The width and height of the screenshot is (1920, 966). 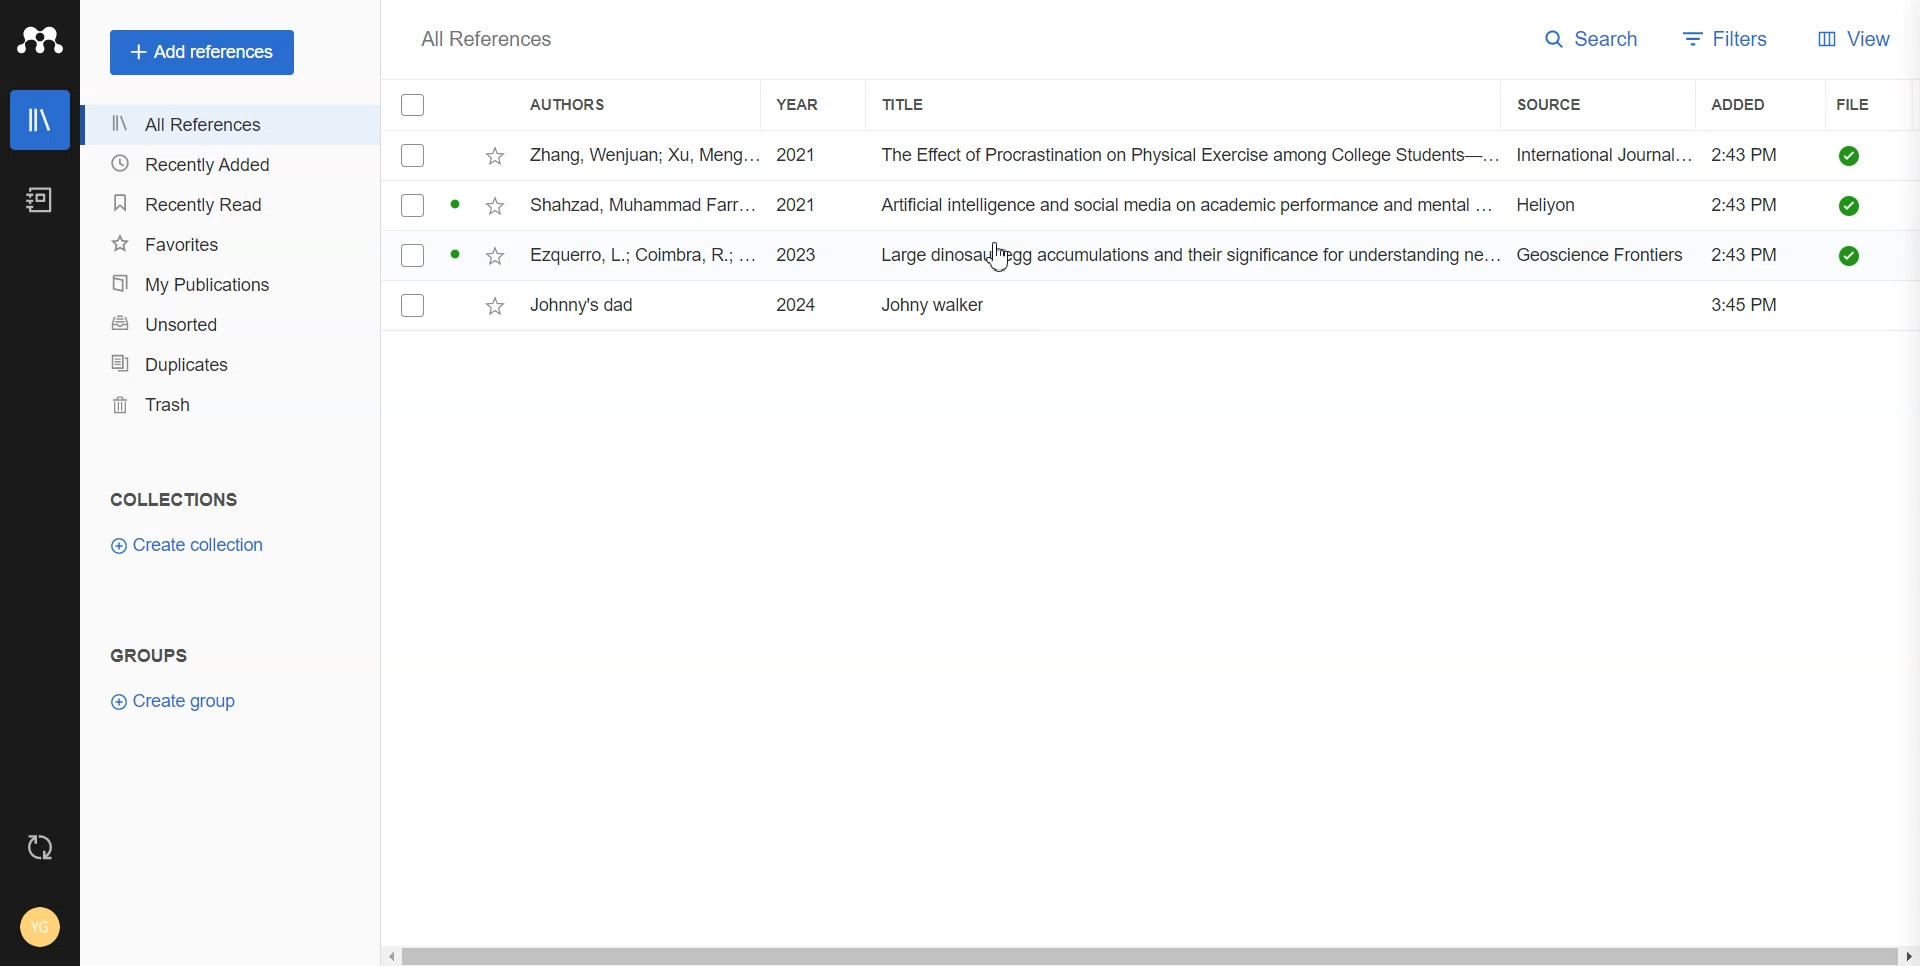 I want to click on Ezquetto, L; Coimbra, so click(x=644, y=256).